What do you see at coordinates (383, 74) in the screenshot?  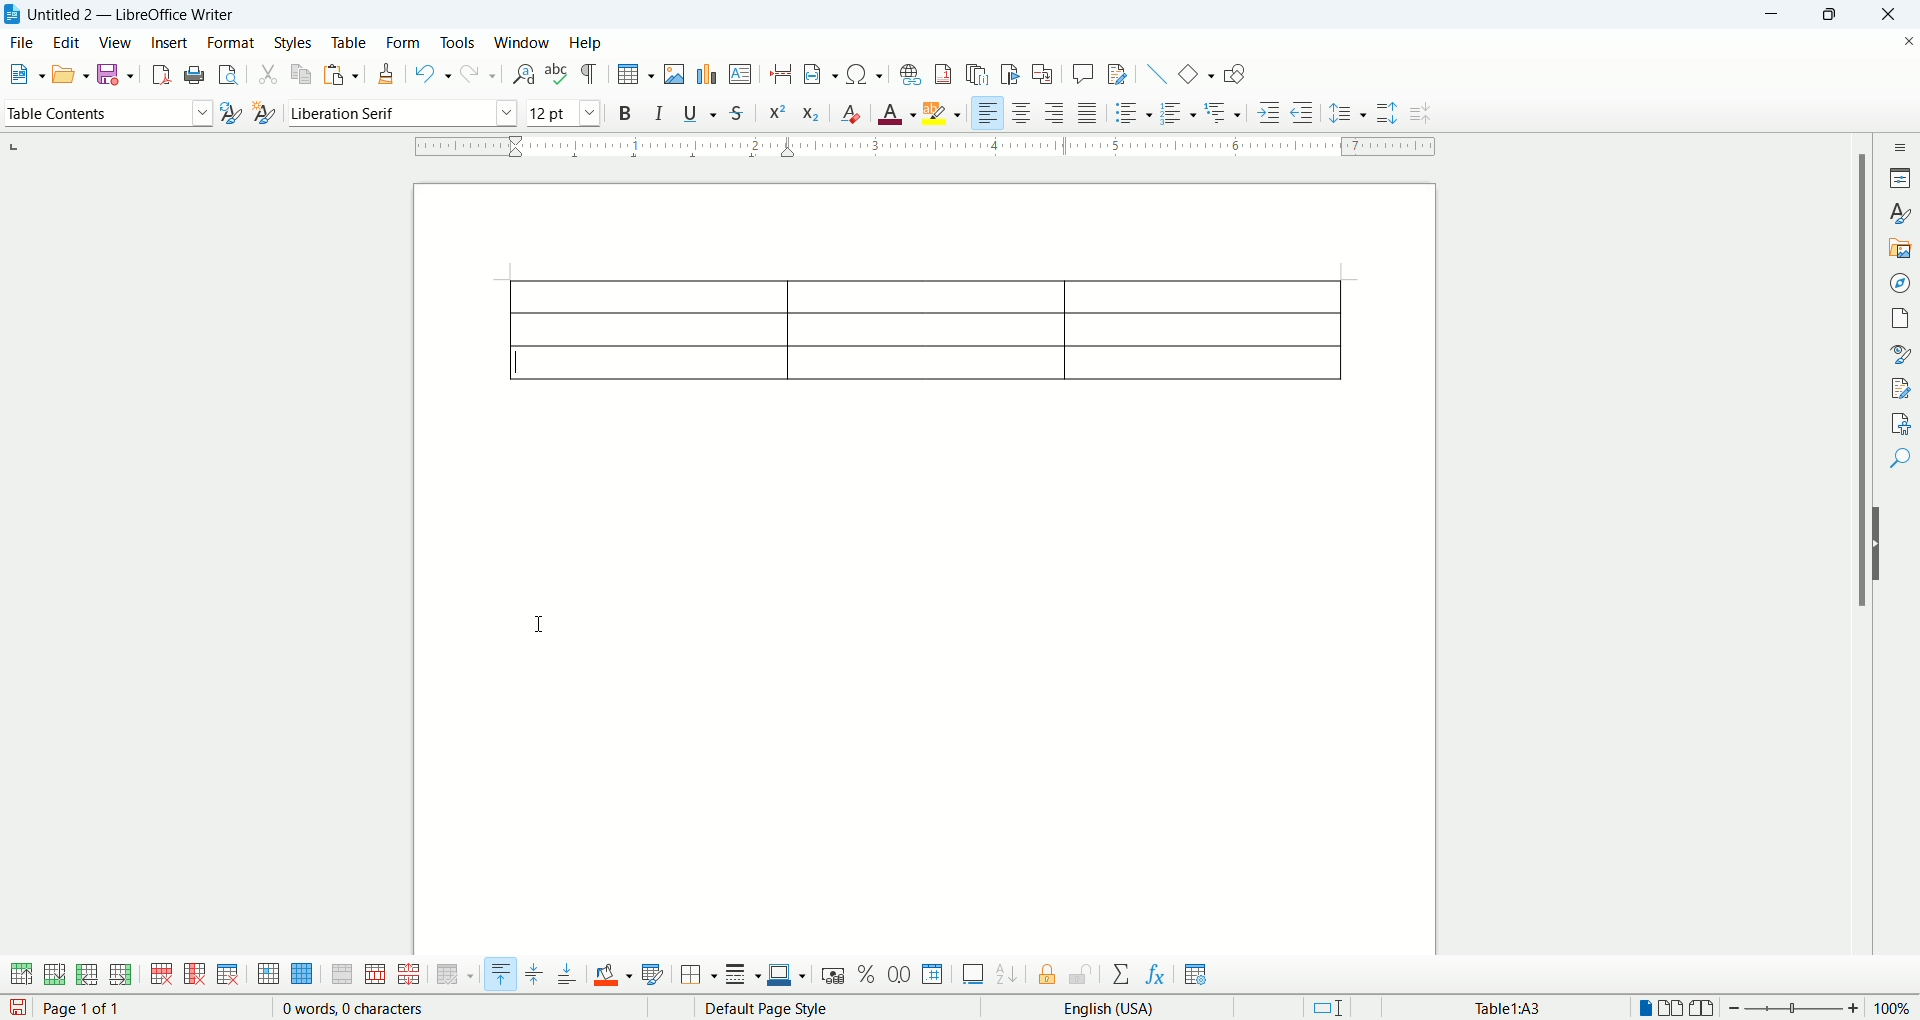 I see `clone formatting` at bounding box center [383, 74].